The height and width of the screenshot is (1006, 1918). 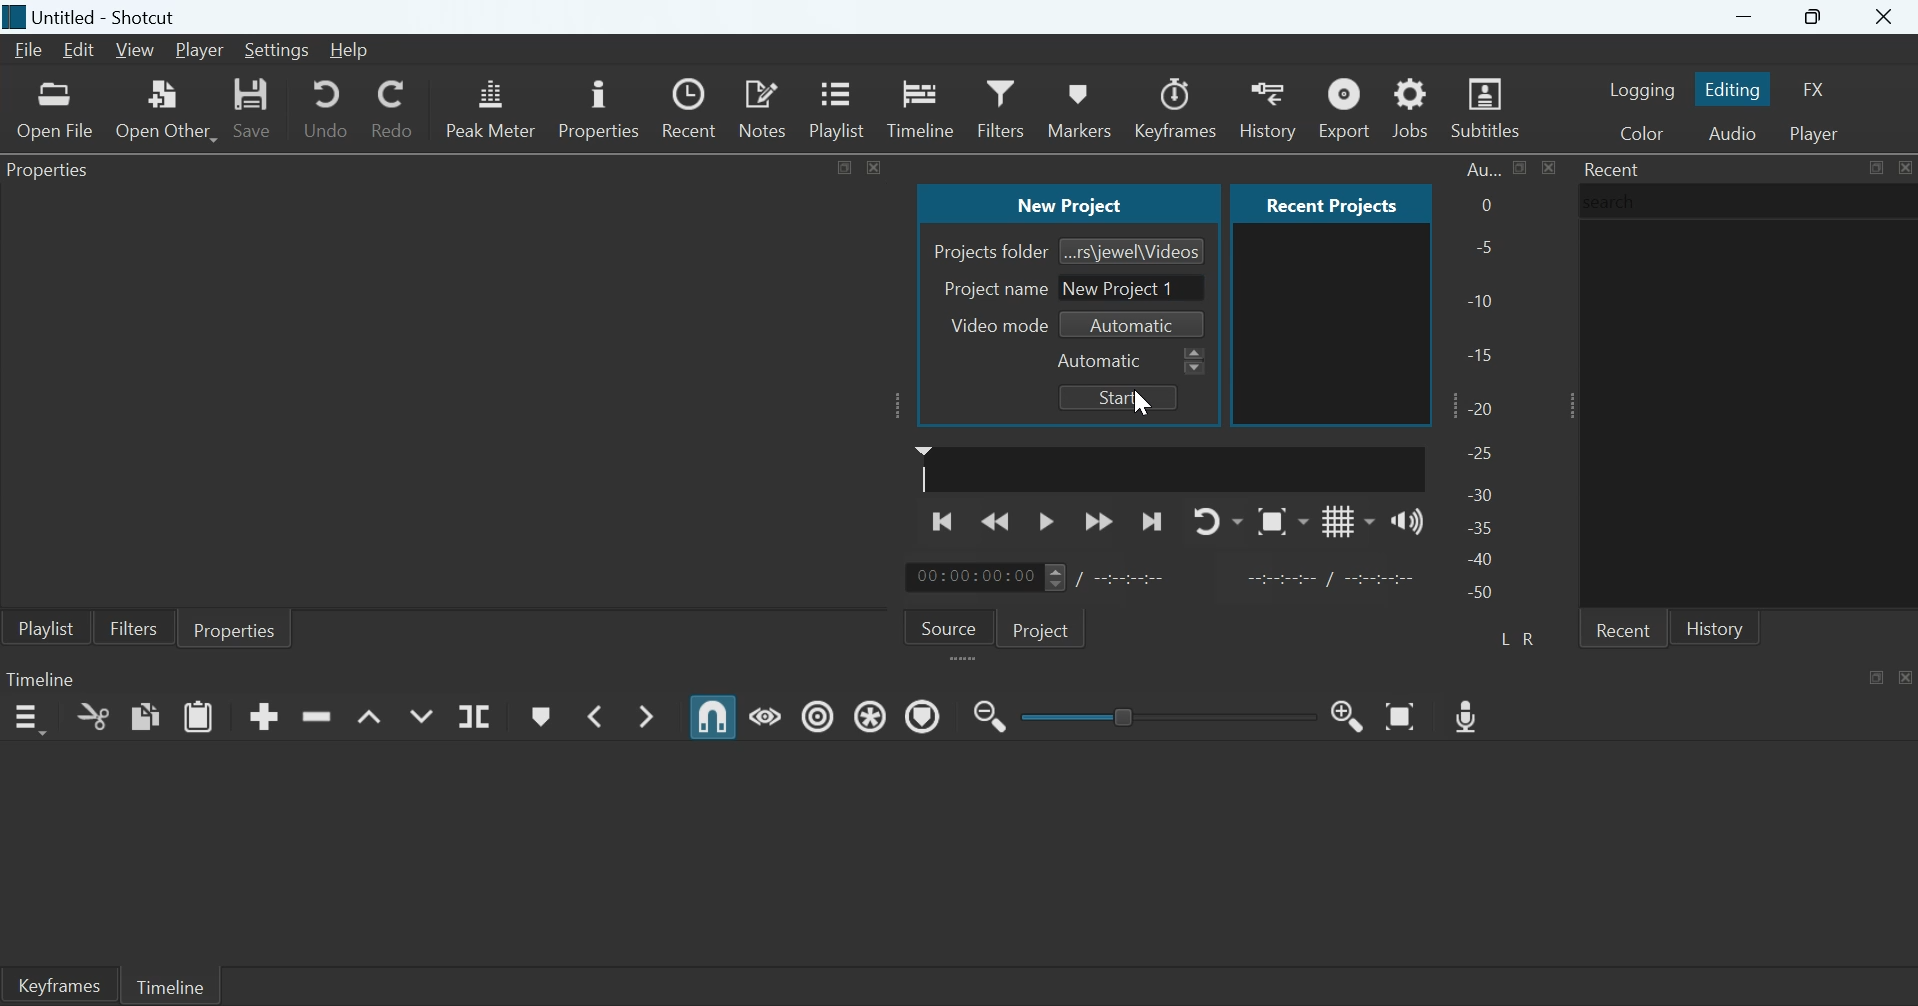 What do you see at coordinates (476, 717) in the screenshot?
I see `Split at payhead` at bounding box center [476, 717].